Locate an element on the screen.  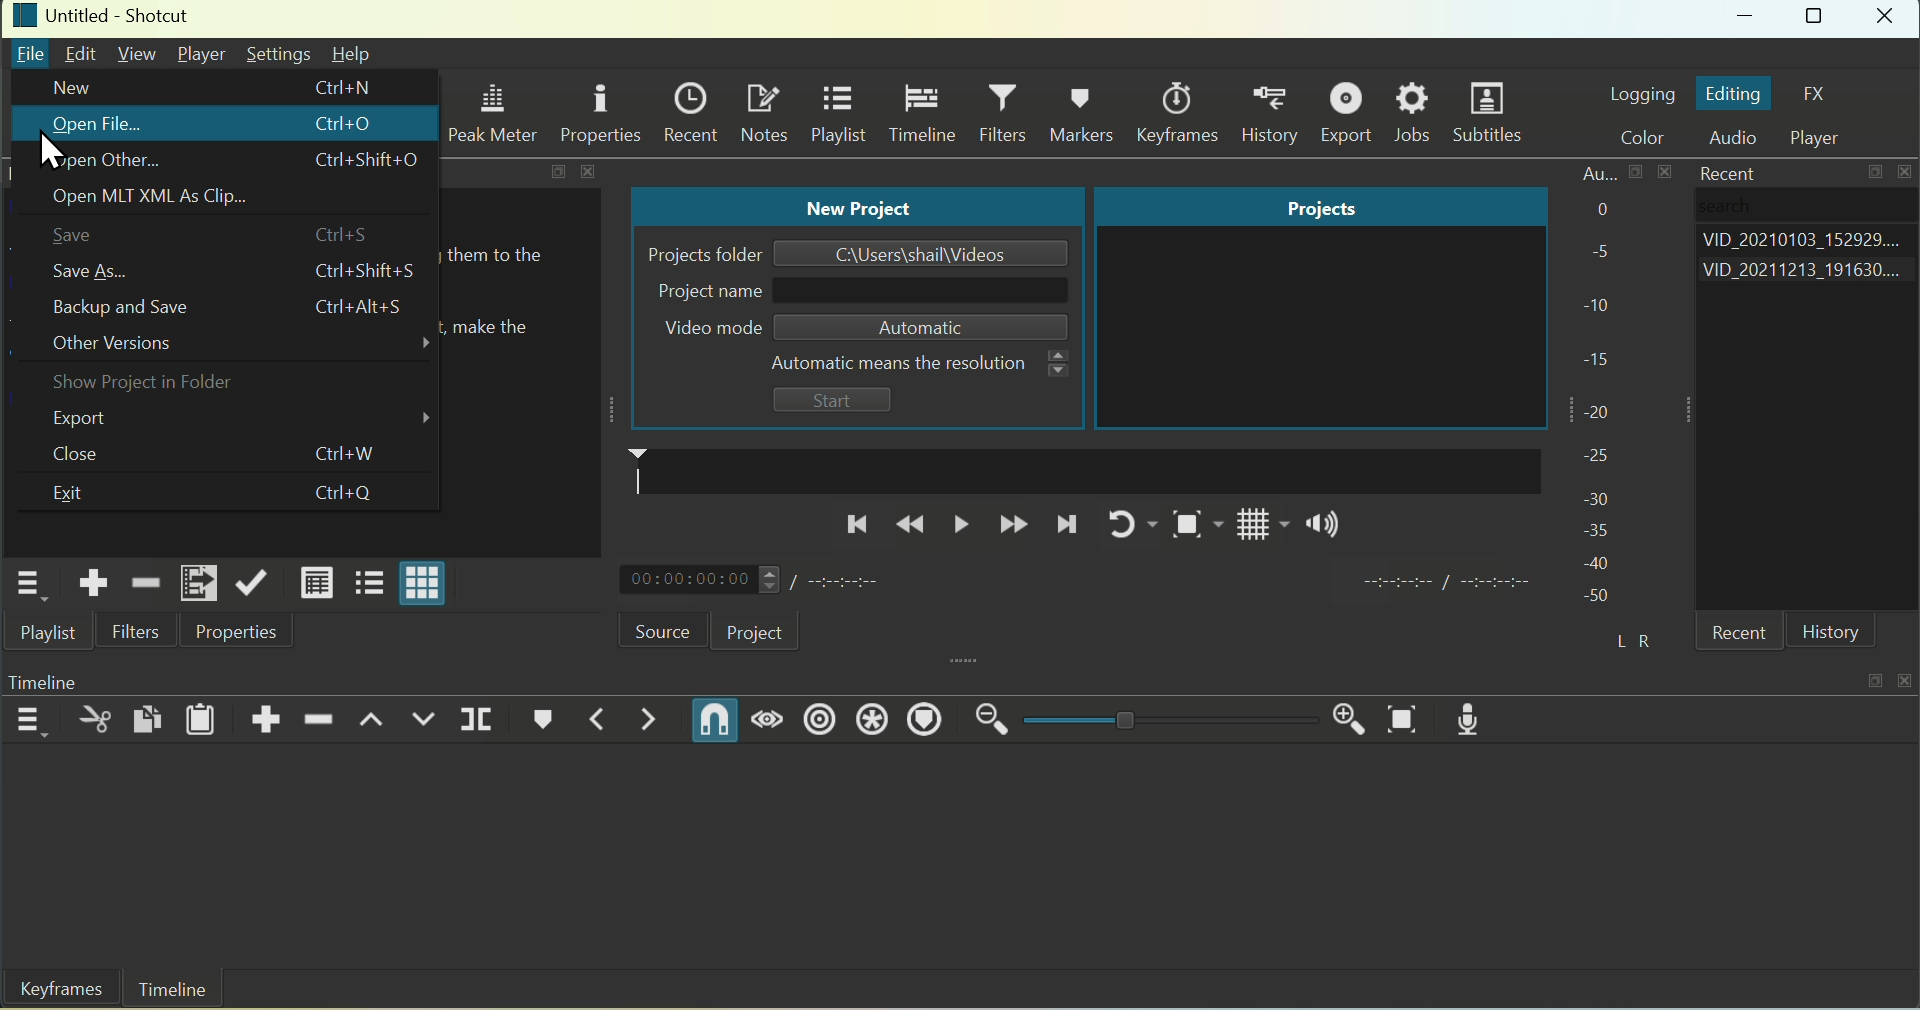
Ctrl+Alt+S is located at coordinates (365, 308).